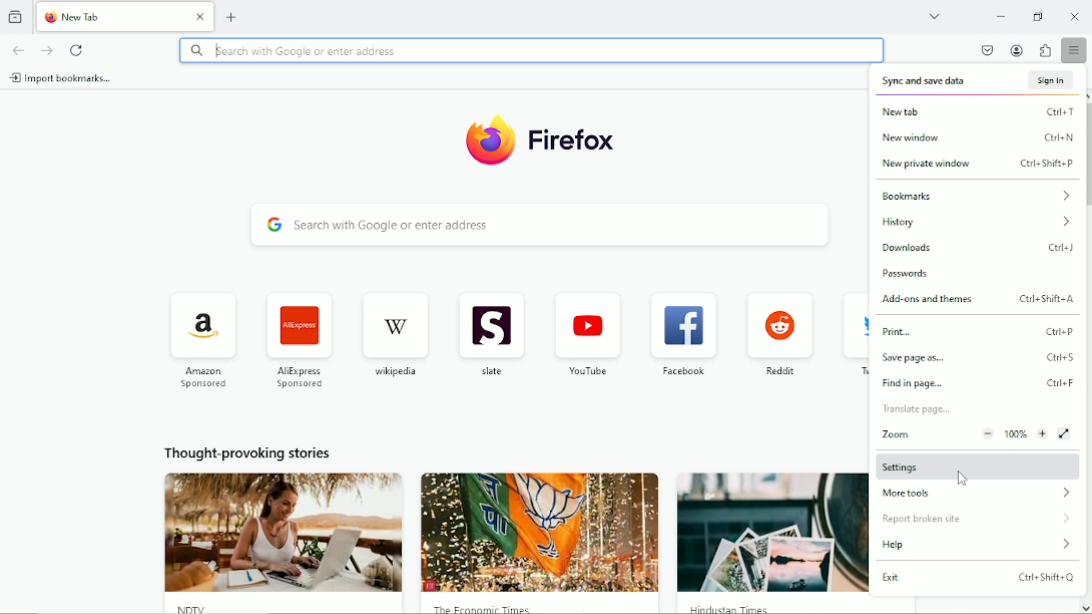 The width and height of the screenshot is (1092, 614). I want to click on Close, so click(201, 16).